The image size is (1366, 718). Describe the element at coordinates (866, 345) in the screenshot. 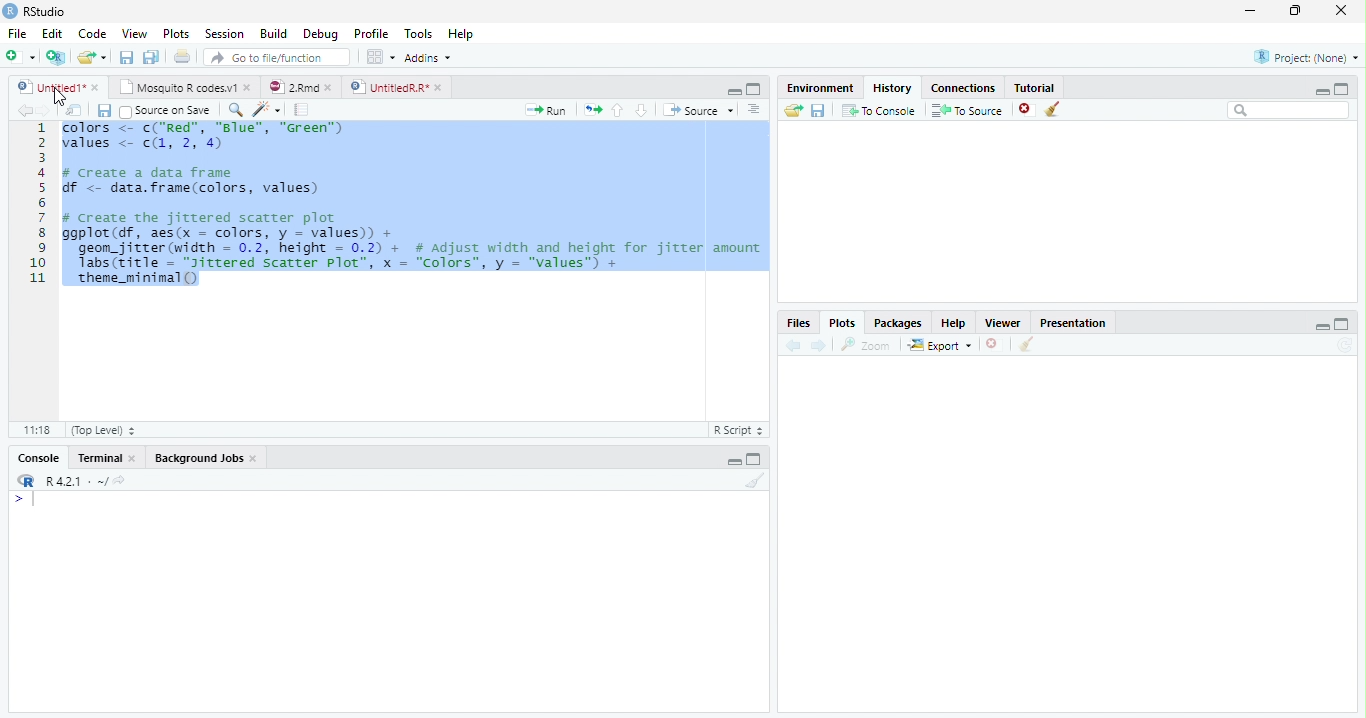

I see `Zoom` at that location.